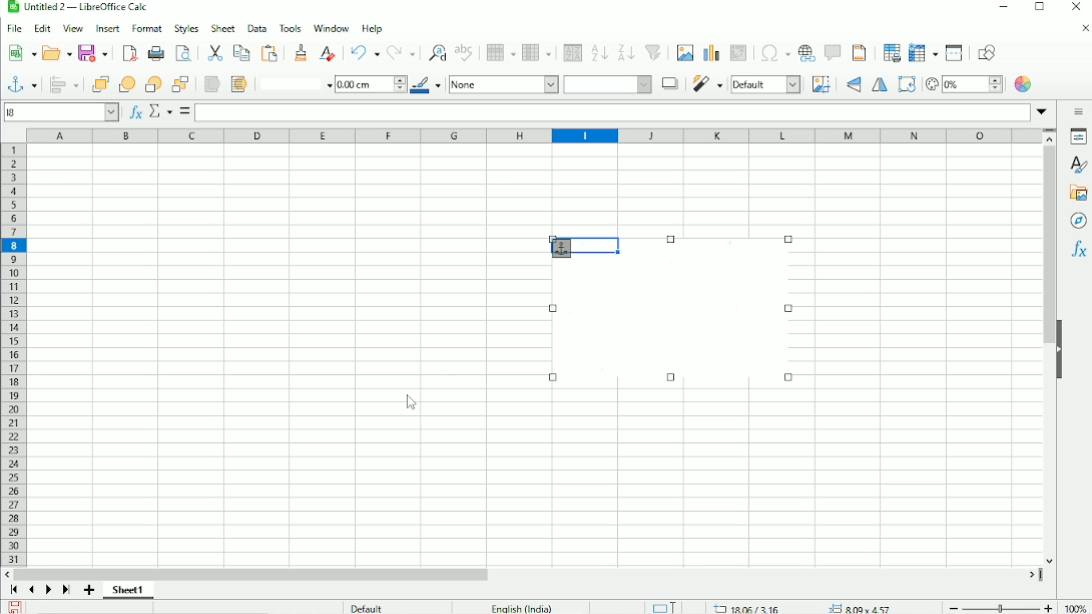 The width and height of the screenshot is (1092, 614). Describe the element at coordinates (14, 590) in the screenshot. I see `Scroll to first sheet` at that location.